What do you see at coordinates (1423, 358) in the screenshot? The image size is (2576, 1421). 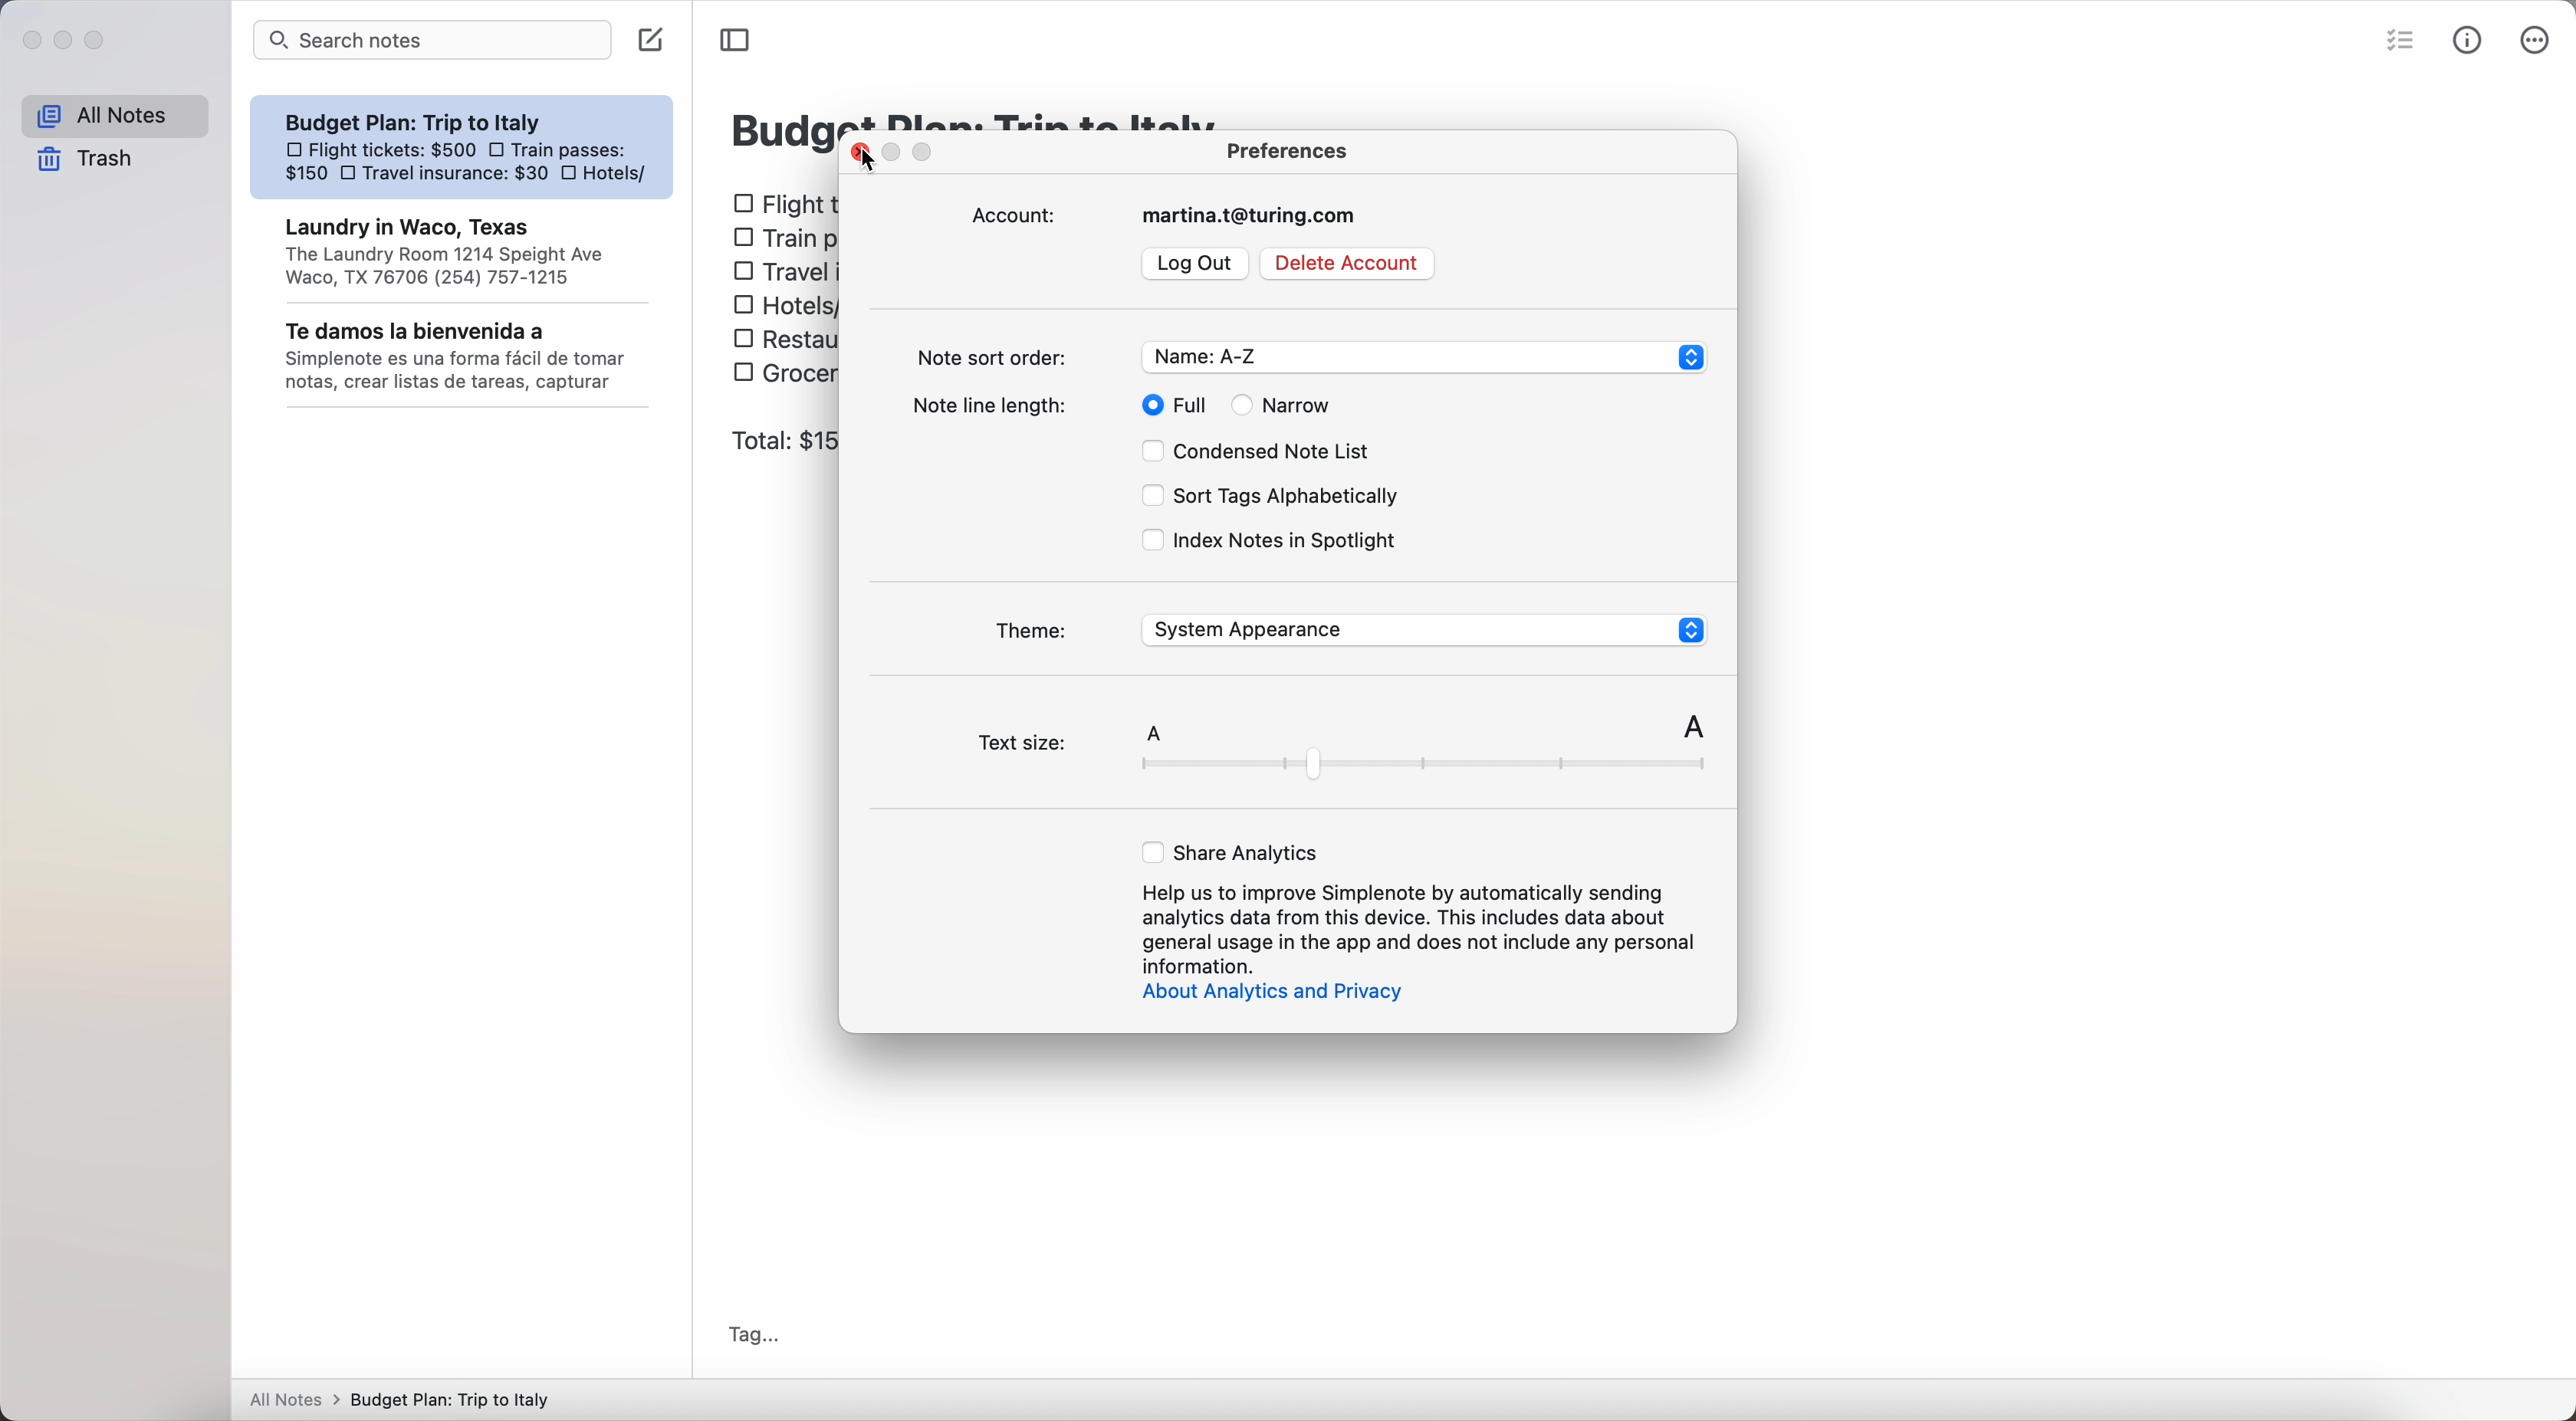 I see `name: A-Z` at bounding box center [1423, 358].